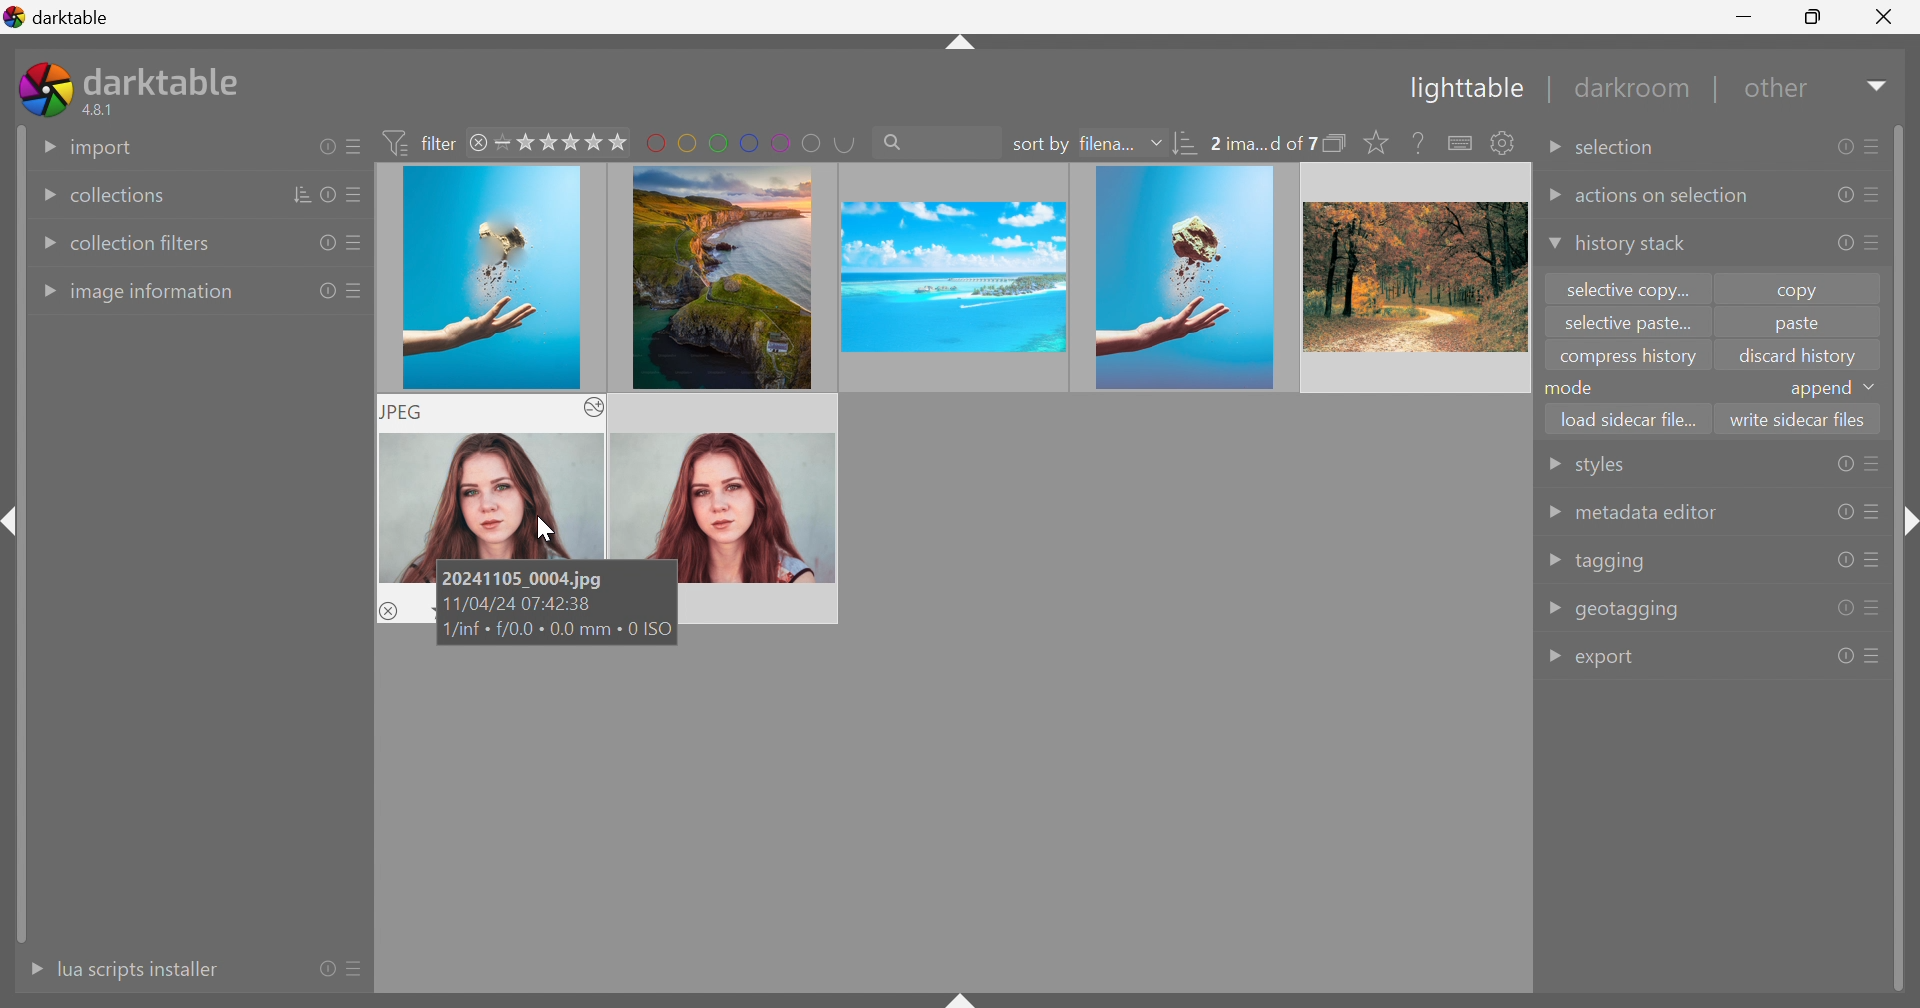 The image size is (1920, 1008). I want to click on collections, so click(116, 197).